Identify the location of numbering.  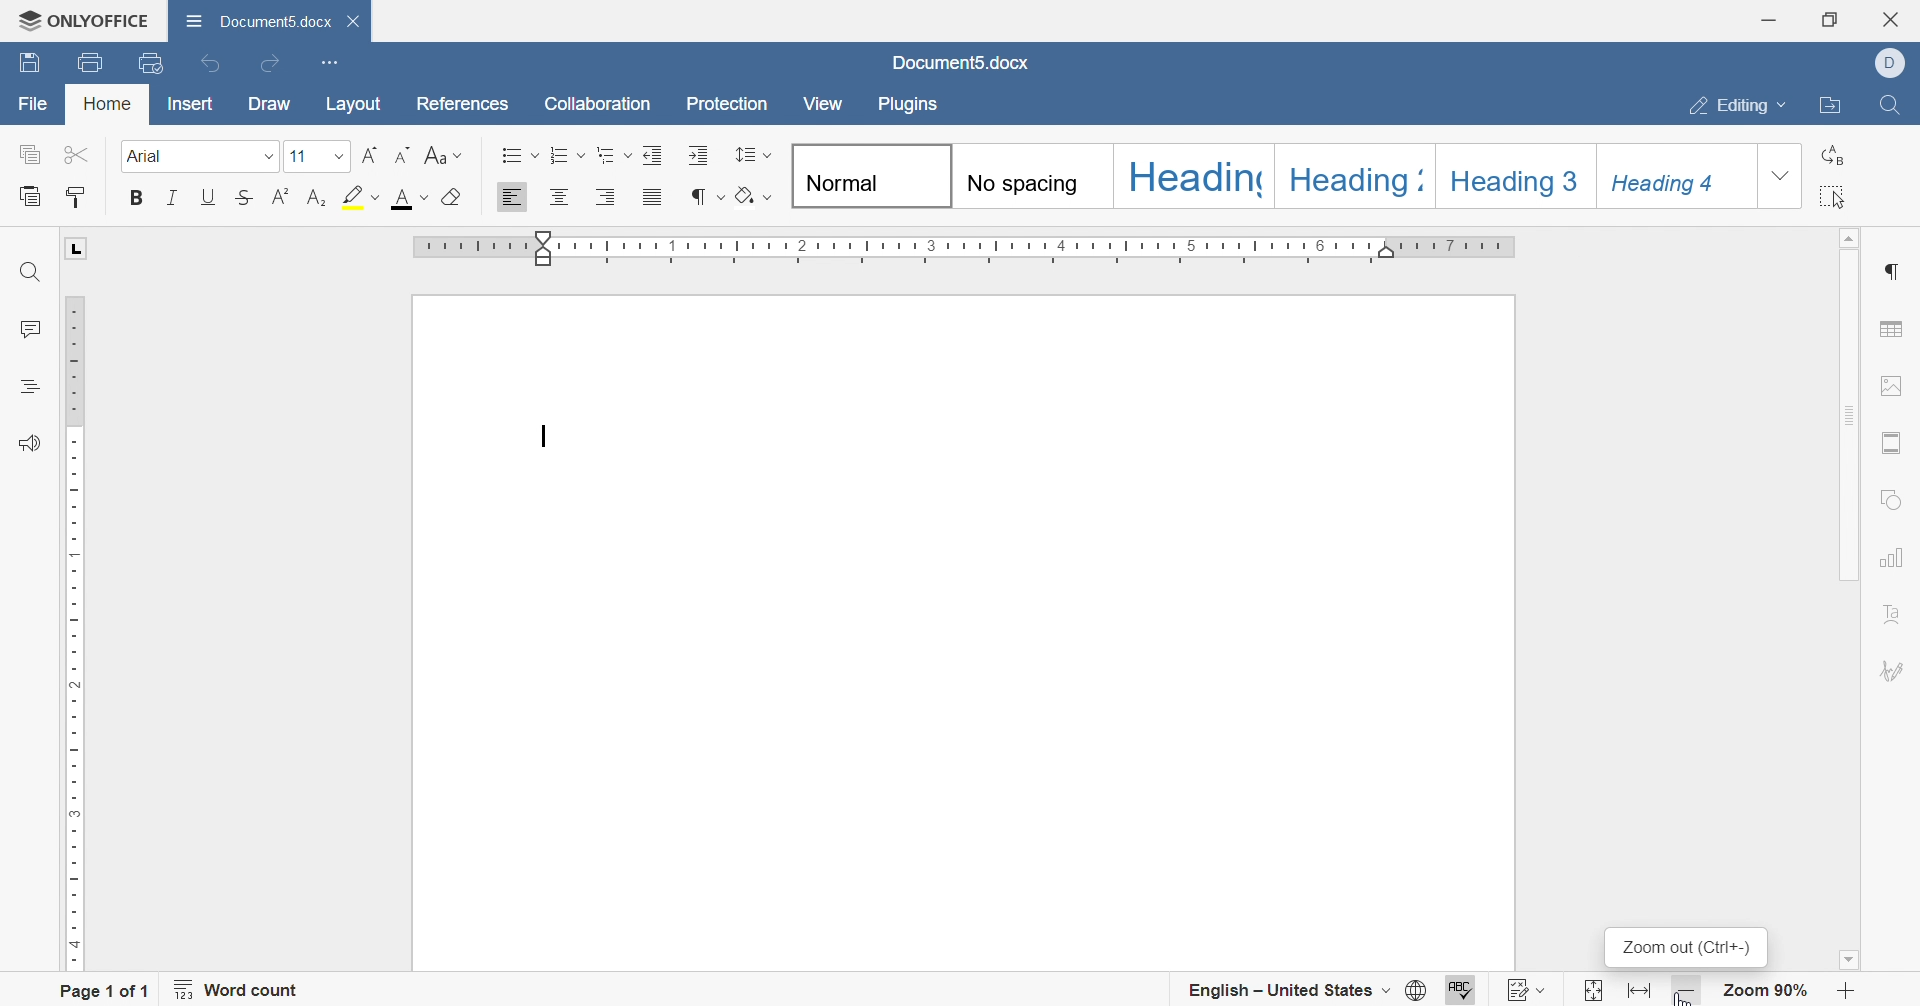
(569, 157).